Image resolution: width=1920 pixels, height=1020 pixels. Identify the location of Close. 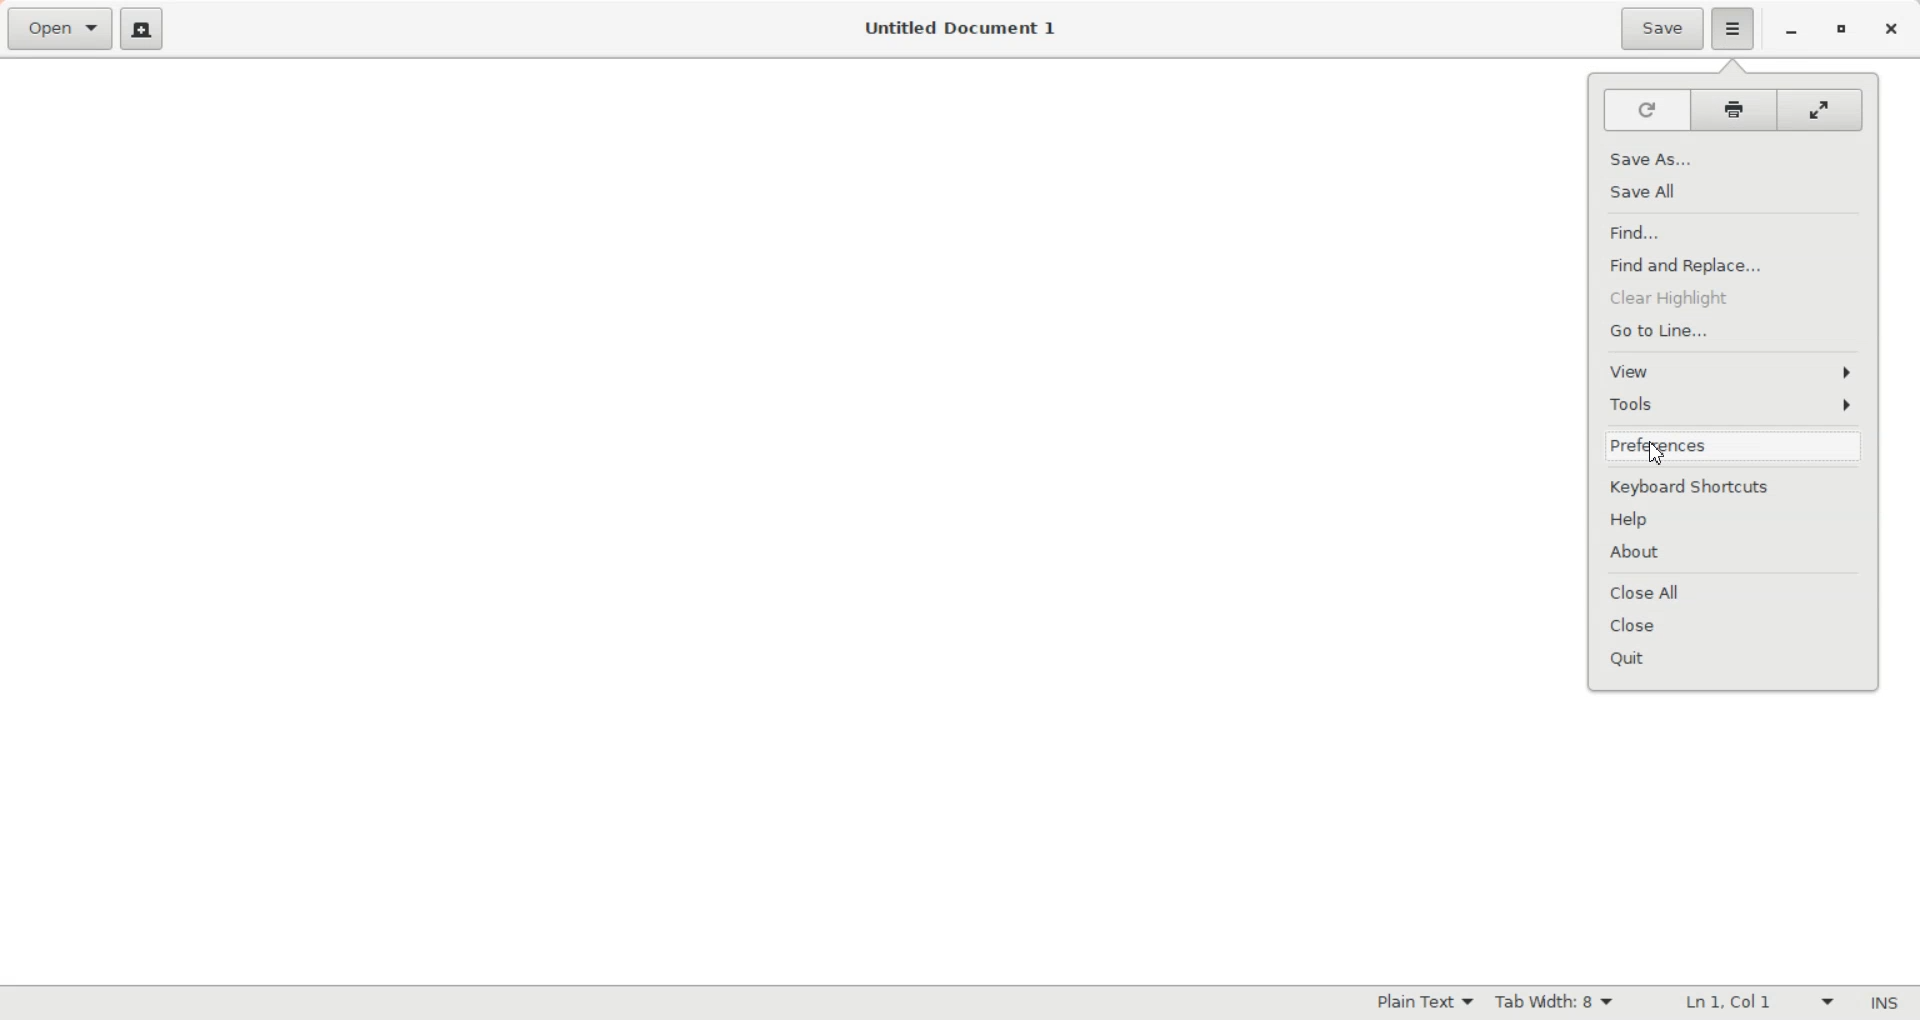
(1737, 625).